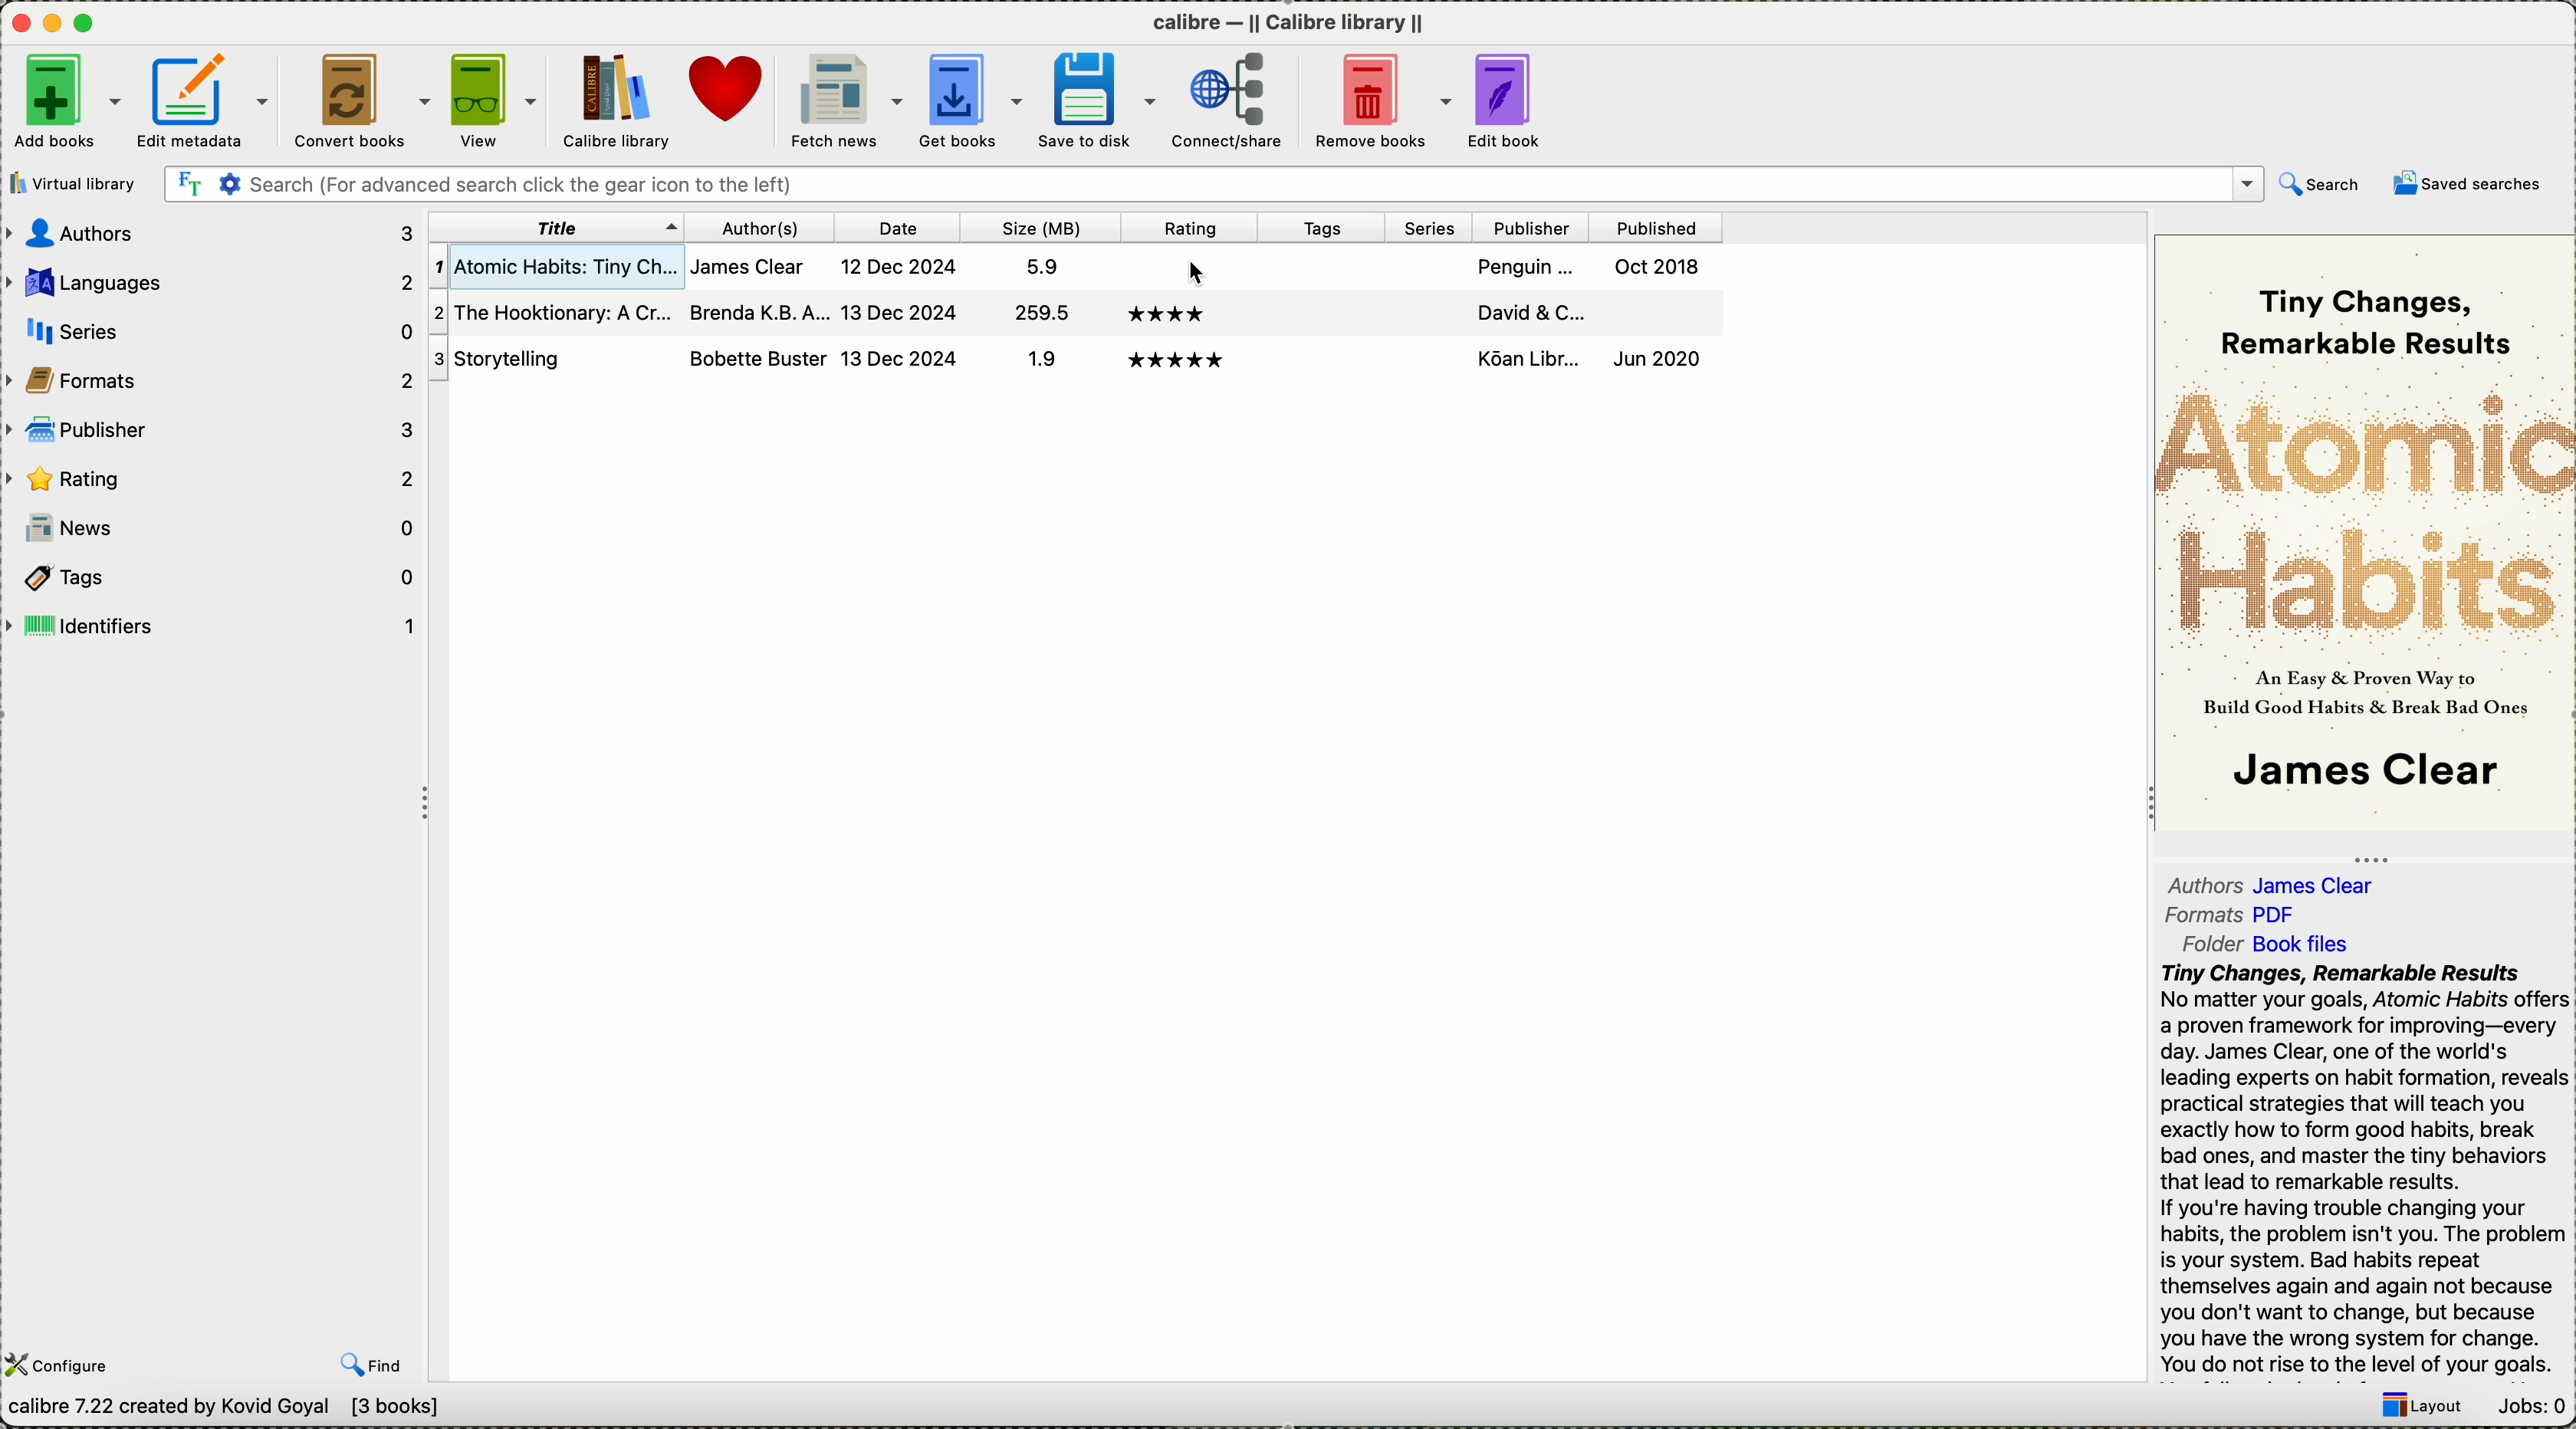 The image size is (2576, 1429). What do you see at coordinates (362, 101) in the screenshot?
I see `convert books` at bounding box center [362, 101].